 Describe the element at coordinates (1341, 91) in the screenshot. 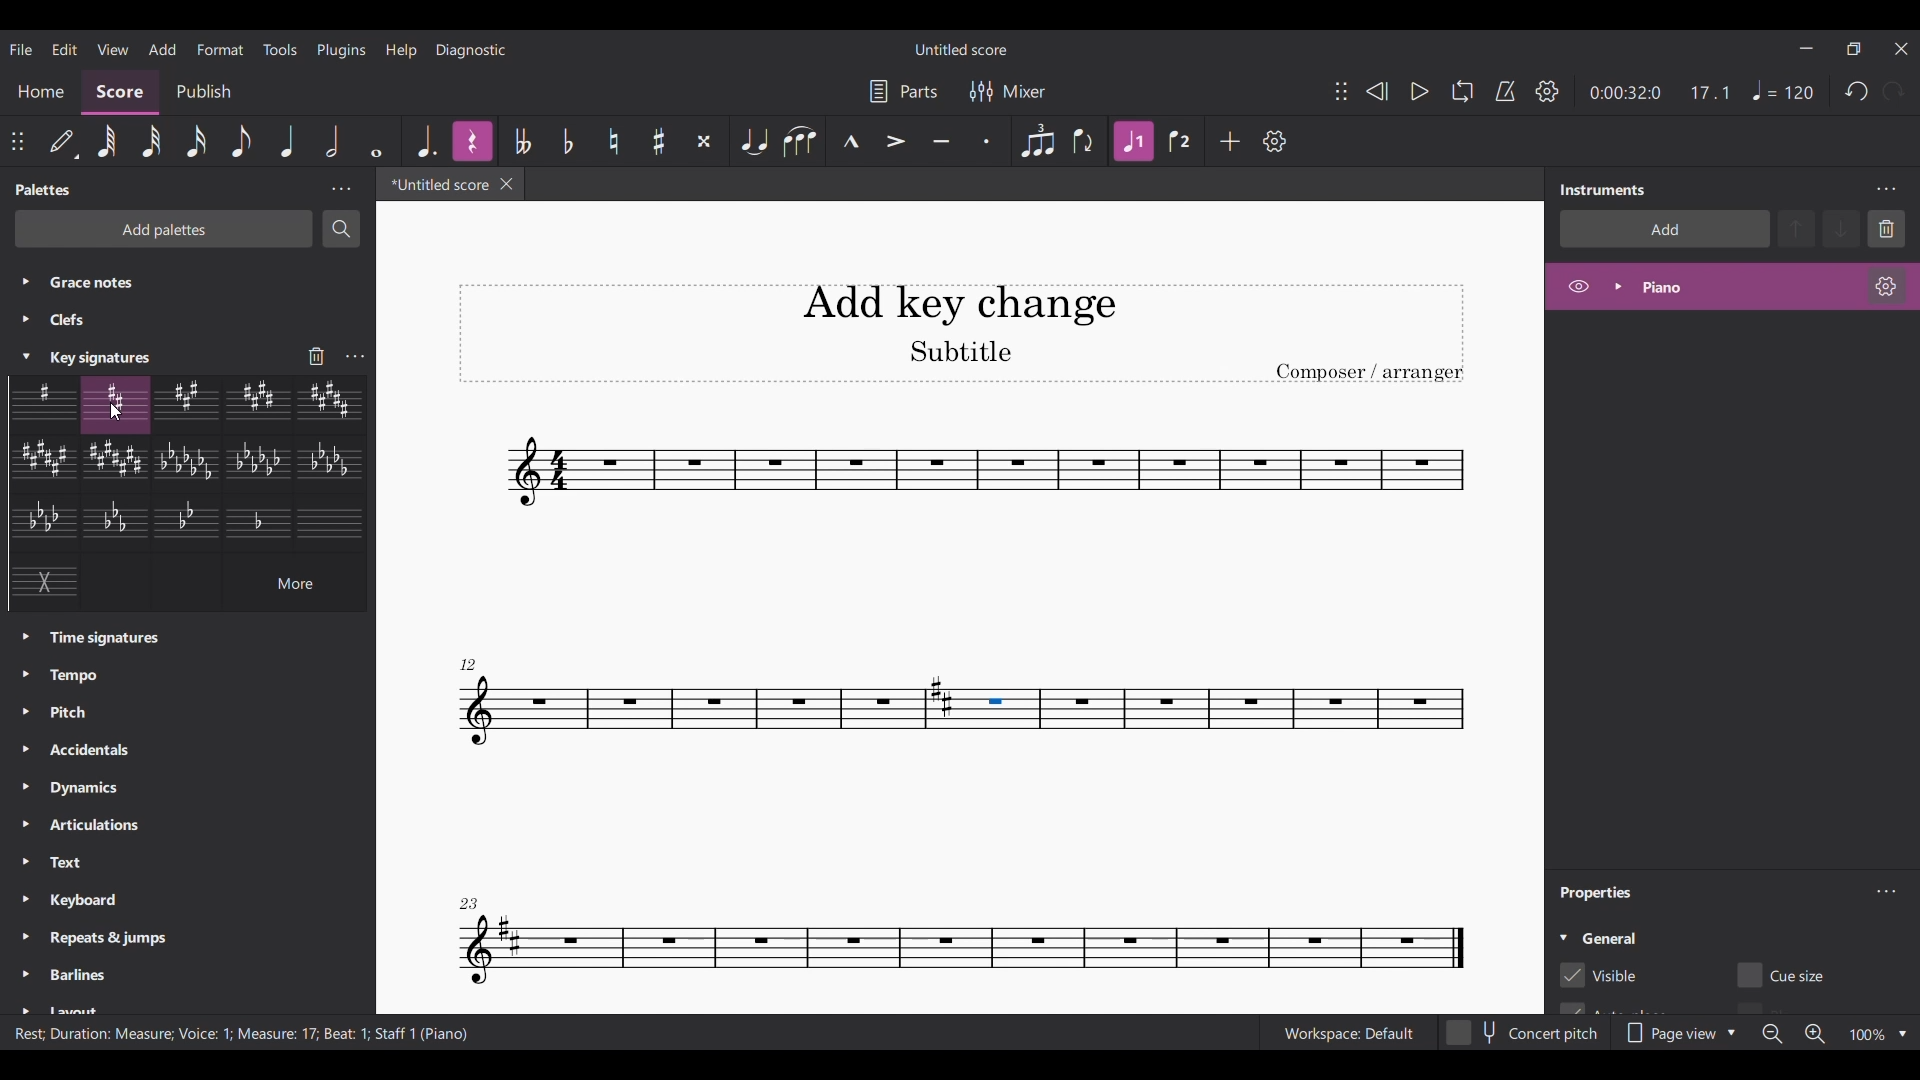

I see `Change position of toolbar attached` at that location.